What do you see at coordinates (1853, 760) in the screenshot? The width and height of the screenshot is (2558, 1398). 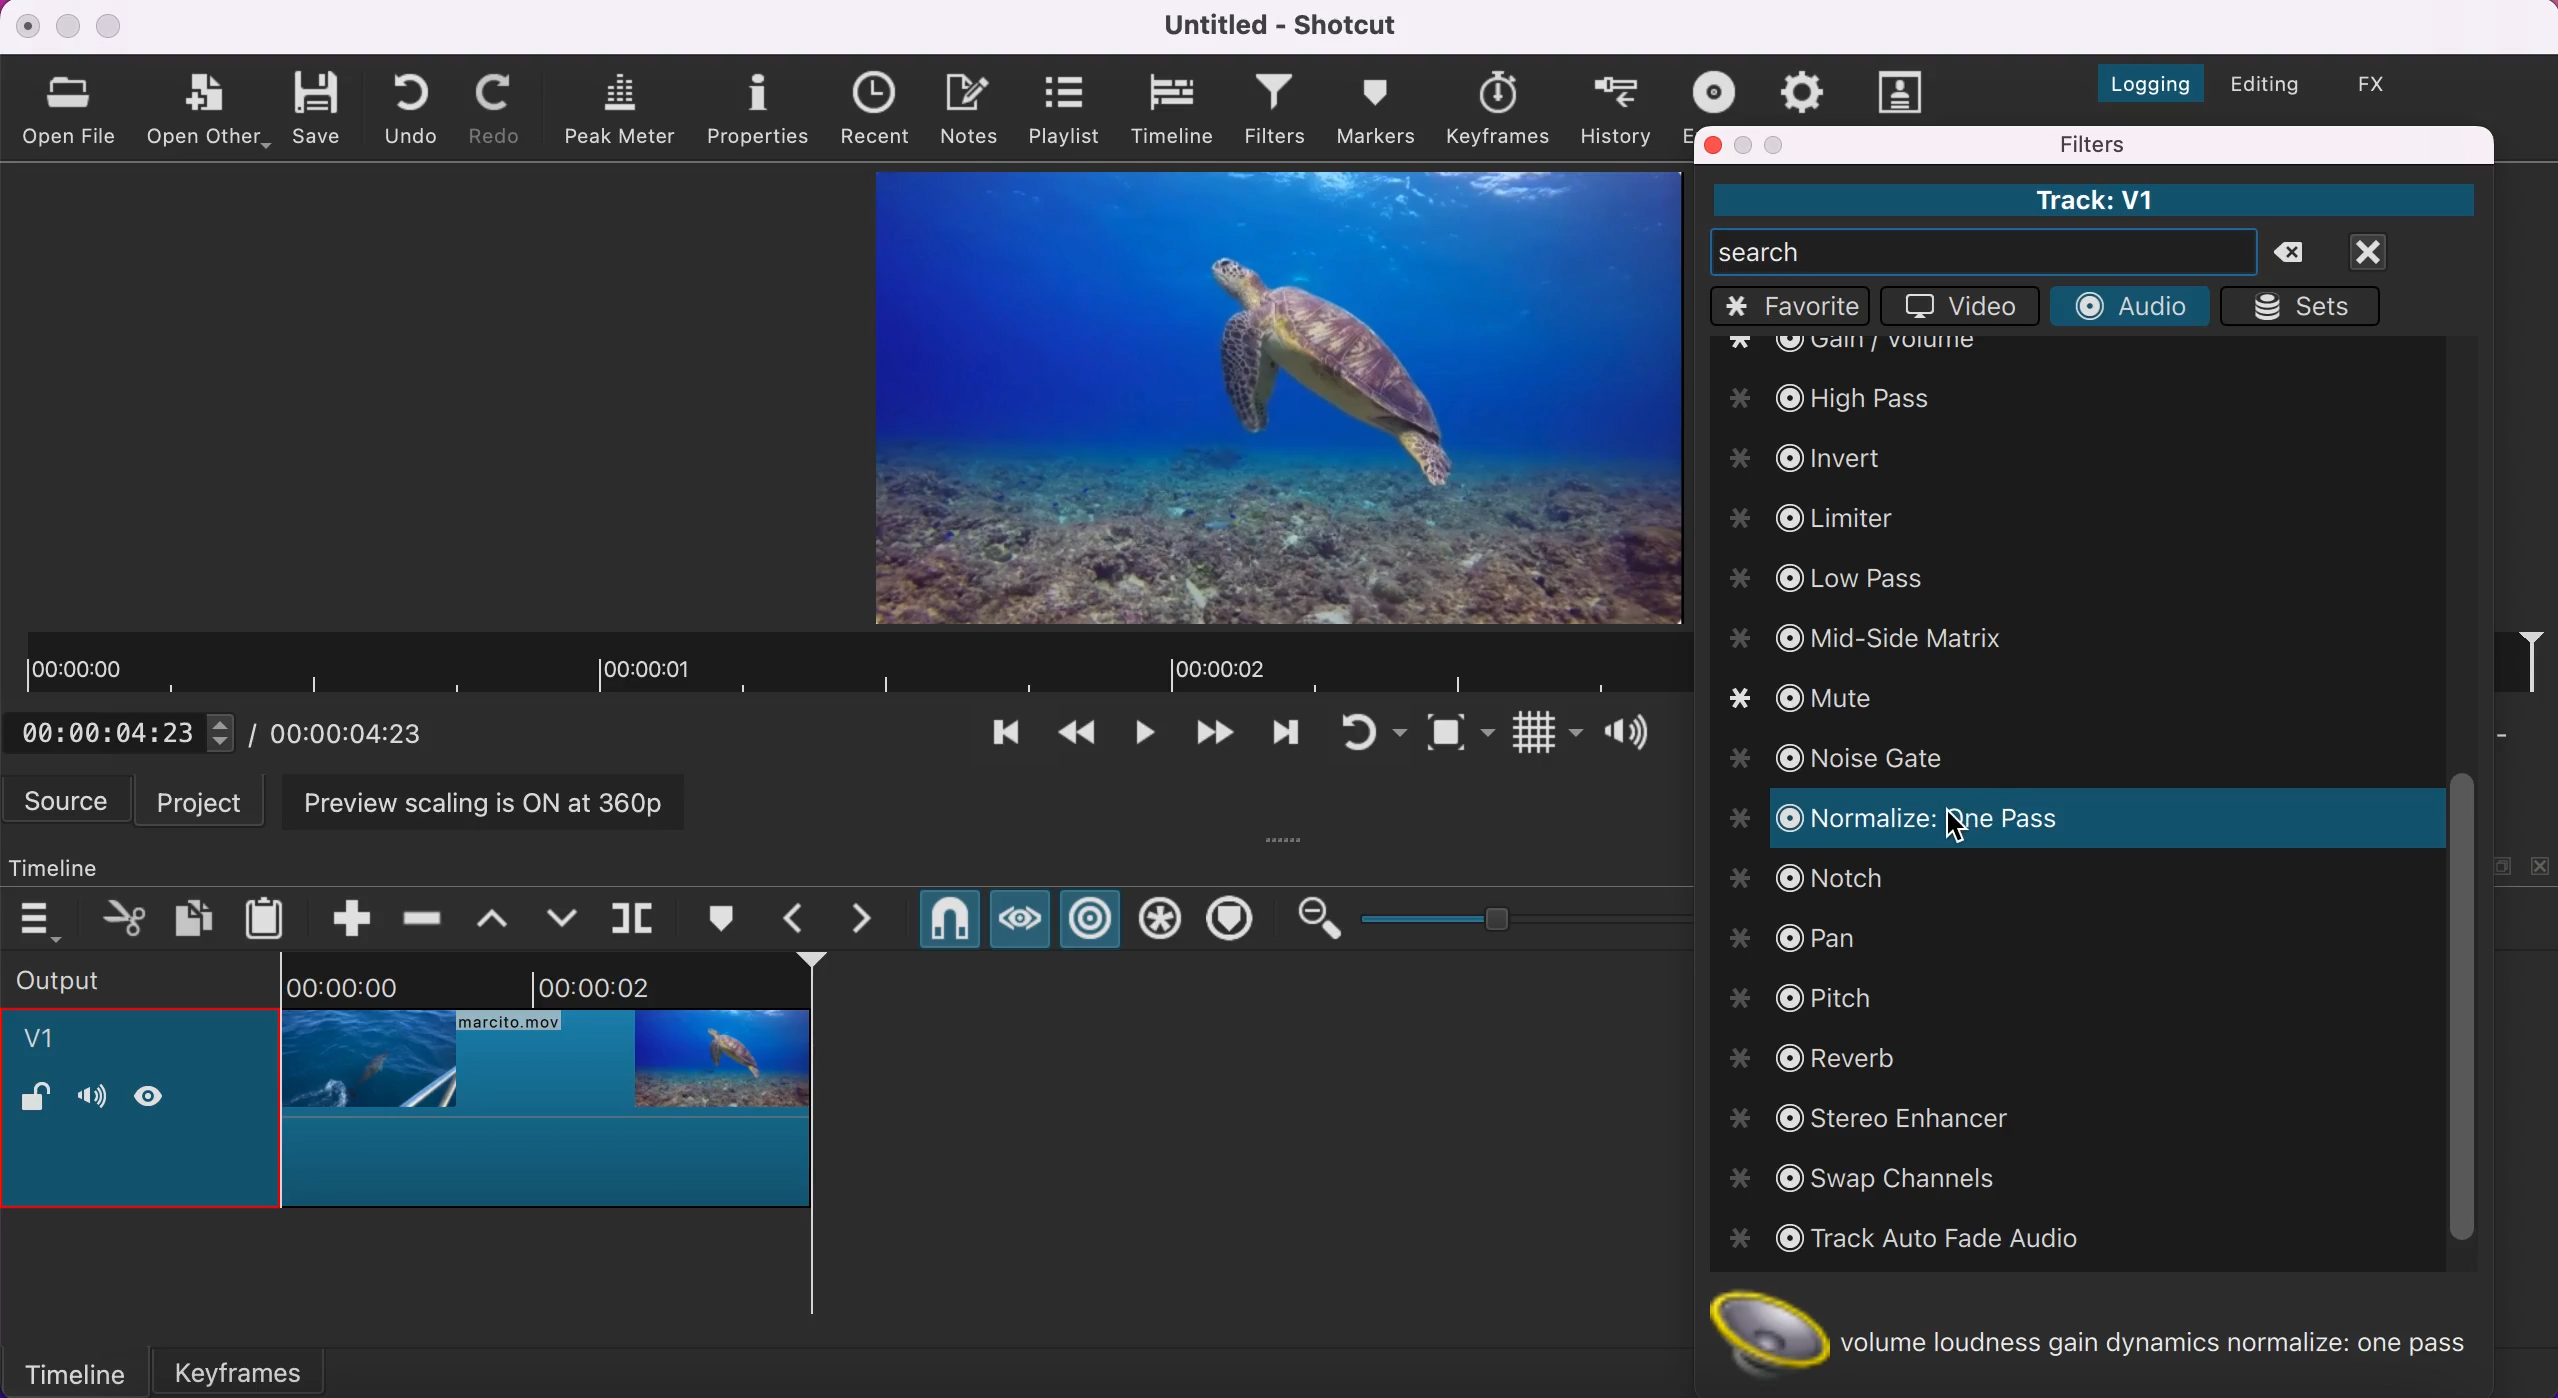 I see `noise gate` at bounding box center [1853, 760].